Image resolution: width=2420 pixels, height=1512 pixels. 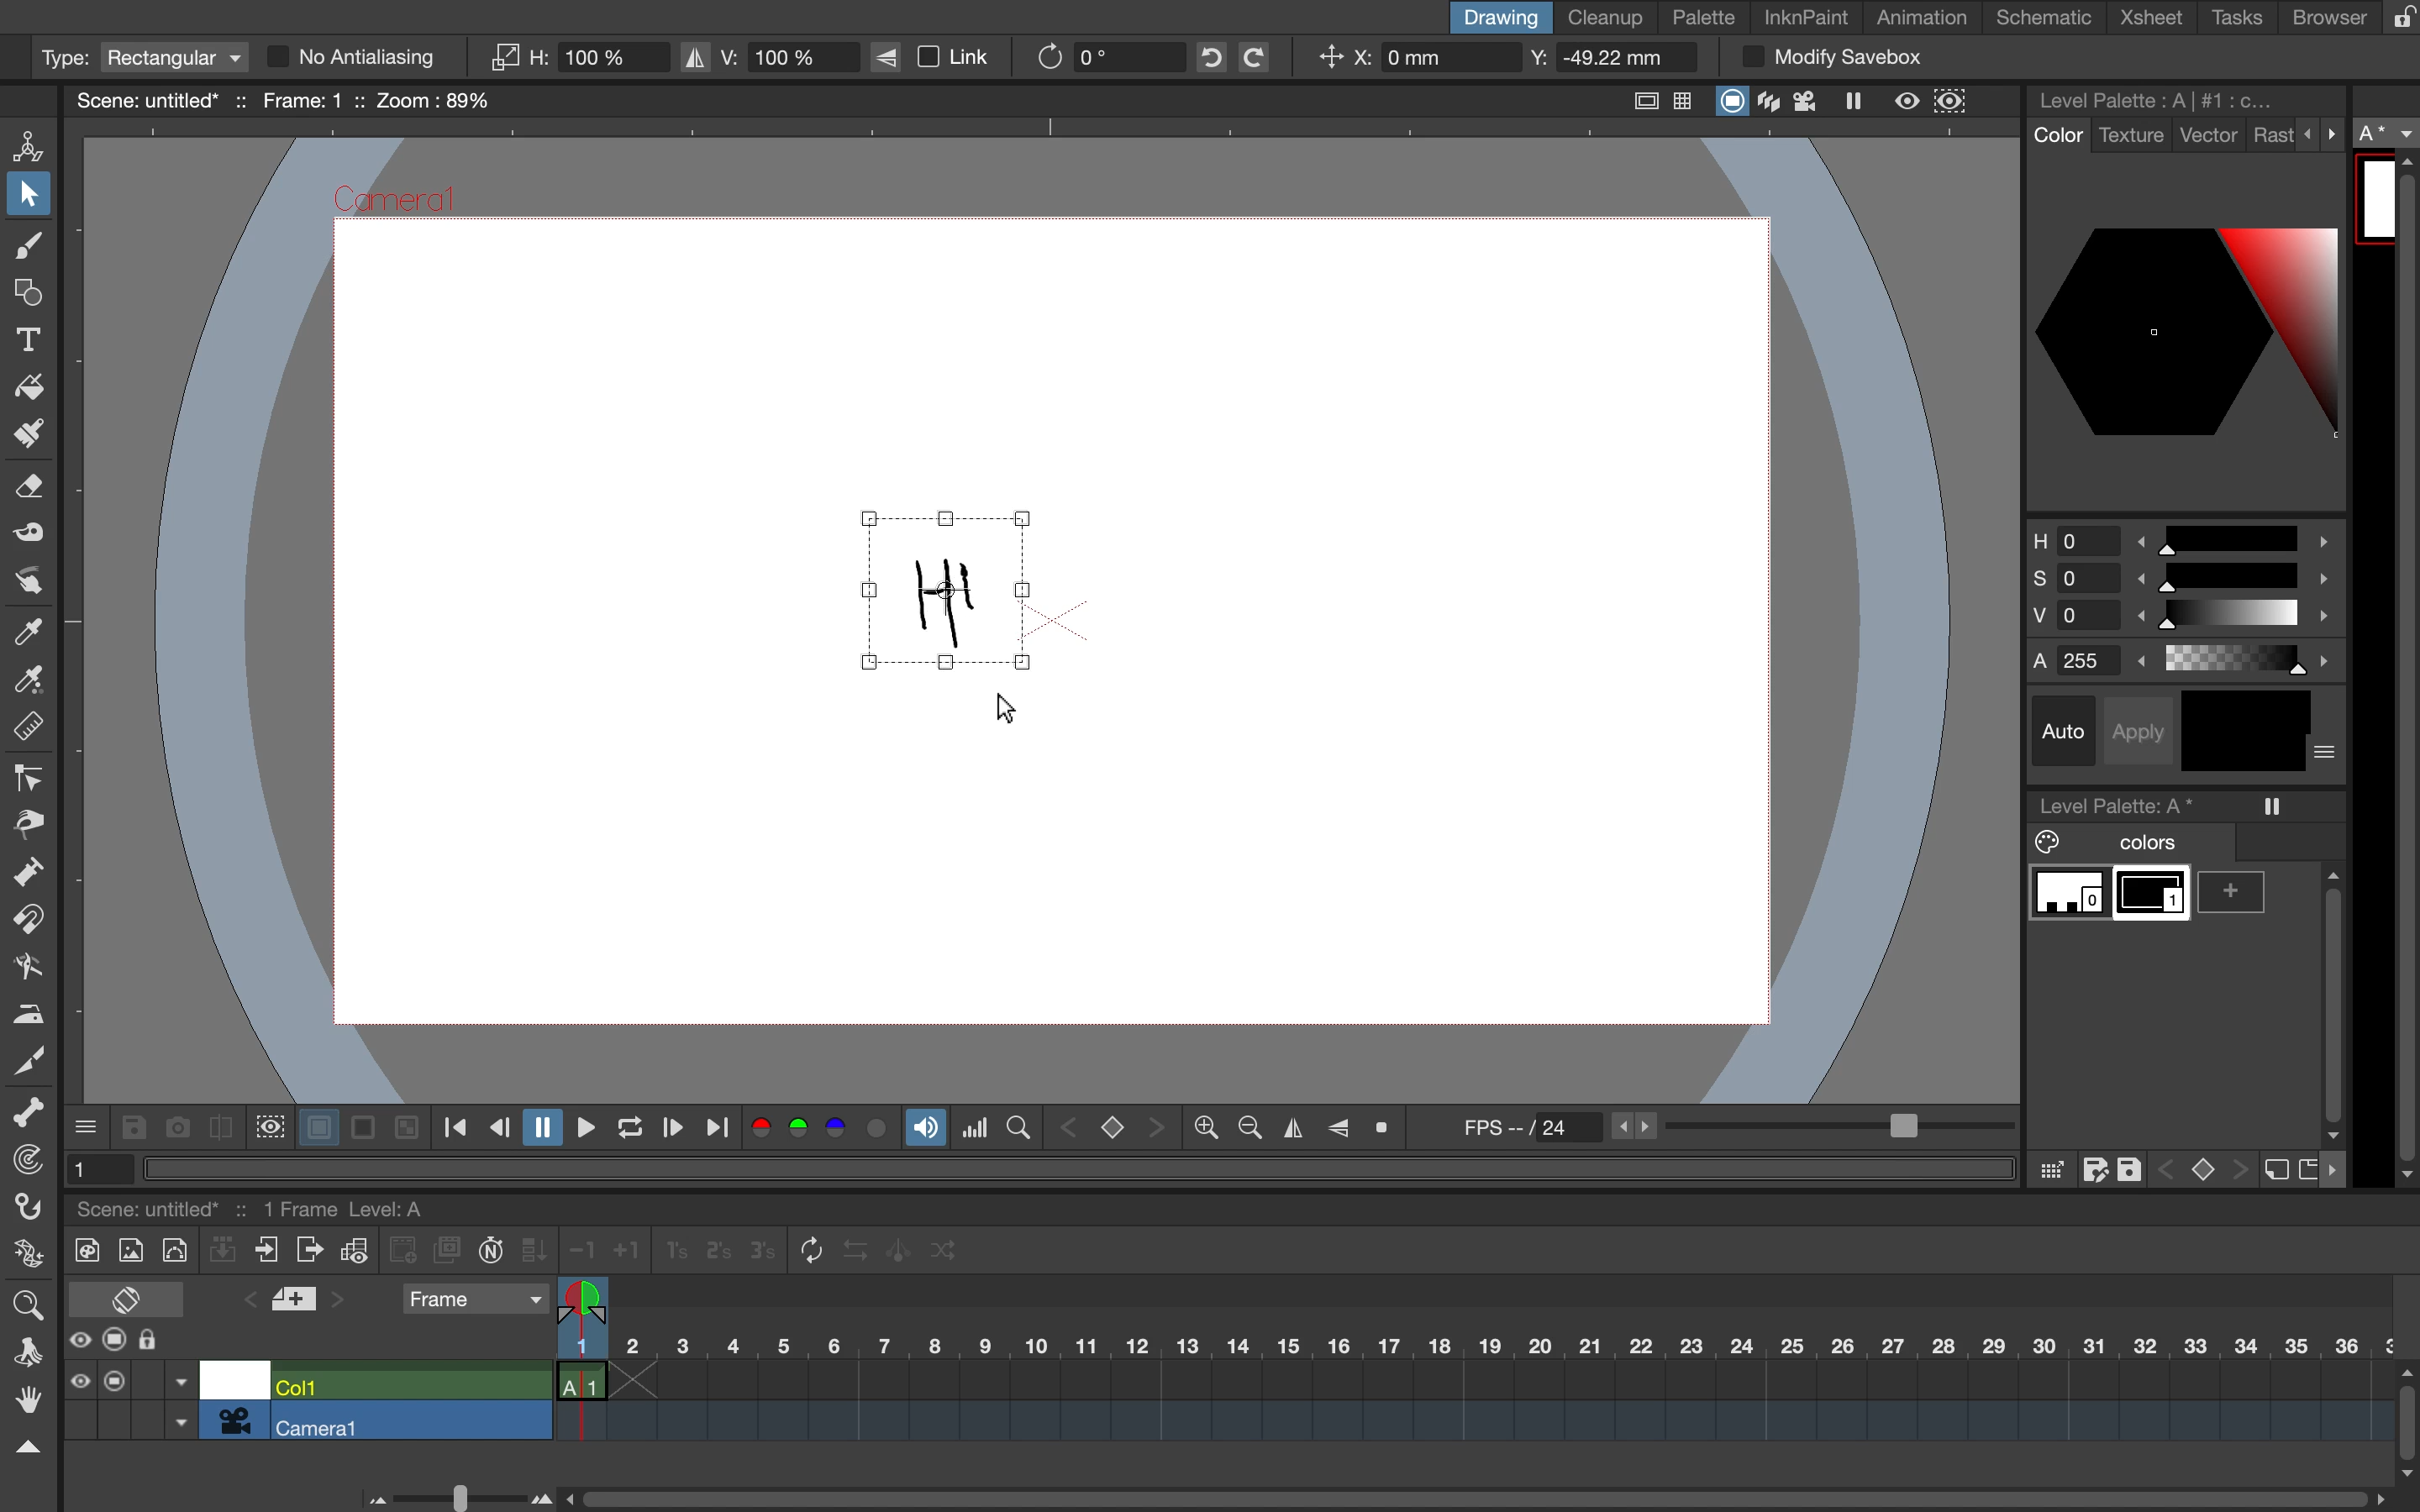 What do you see at coordinates (975, 1128) in the screenshot?
I see `histogram` at bounding box center [975, 1128].